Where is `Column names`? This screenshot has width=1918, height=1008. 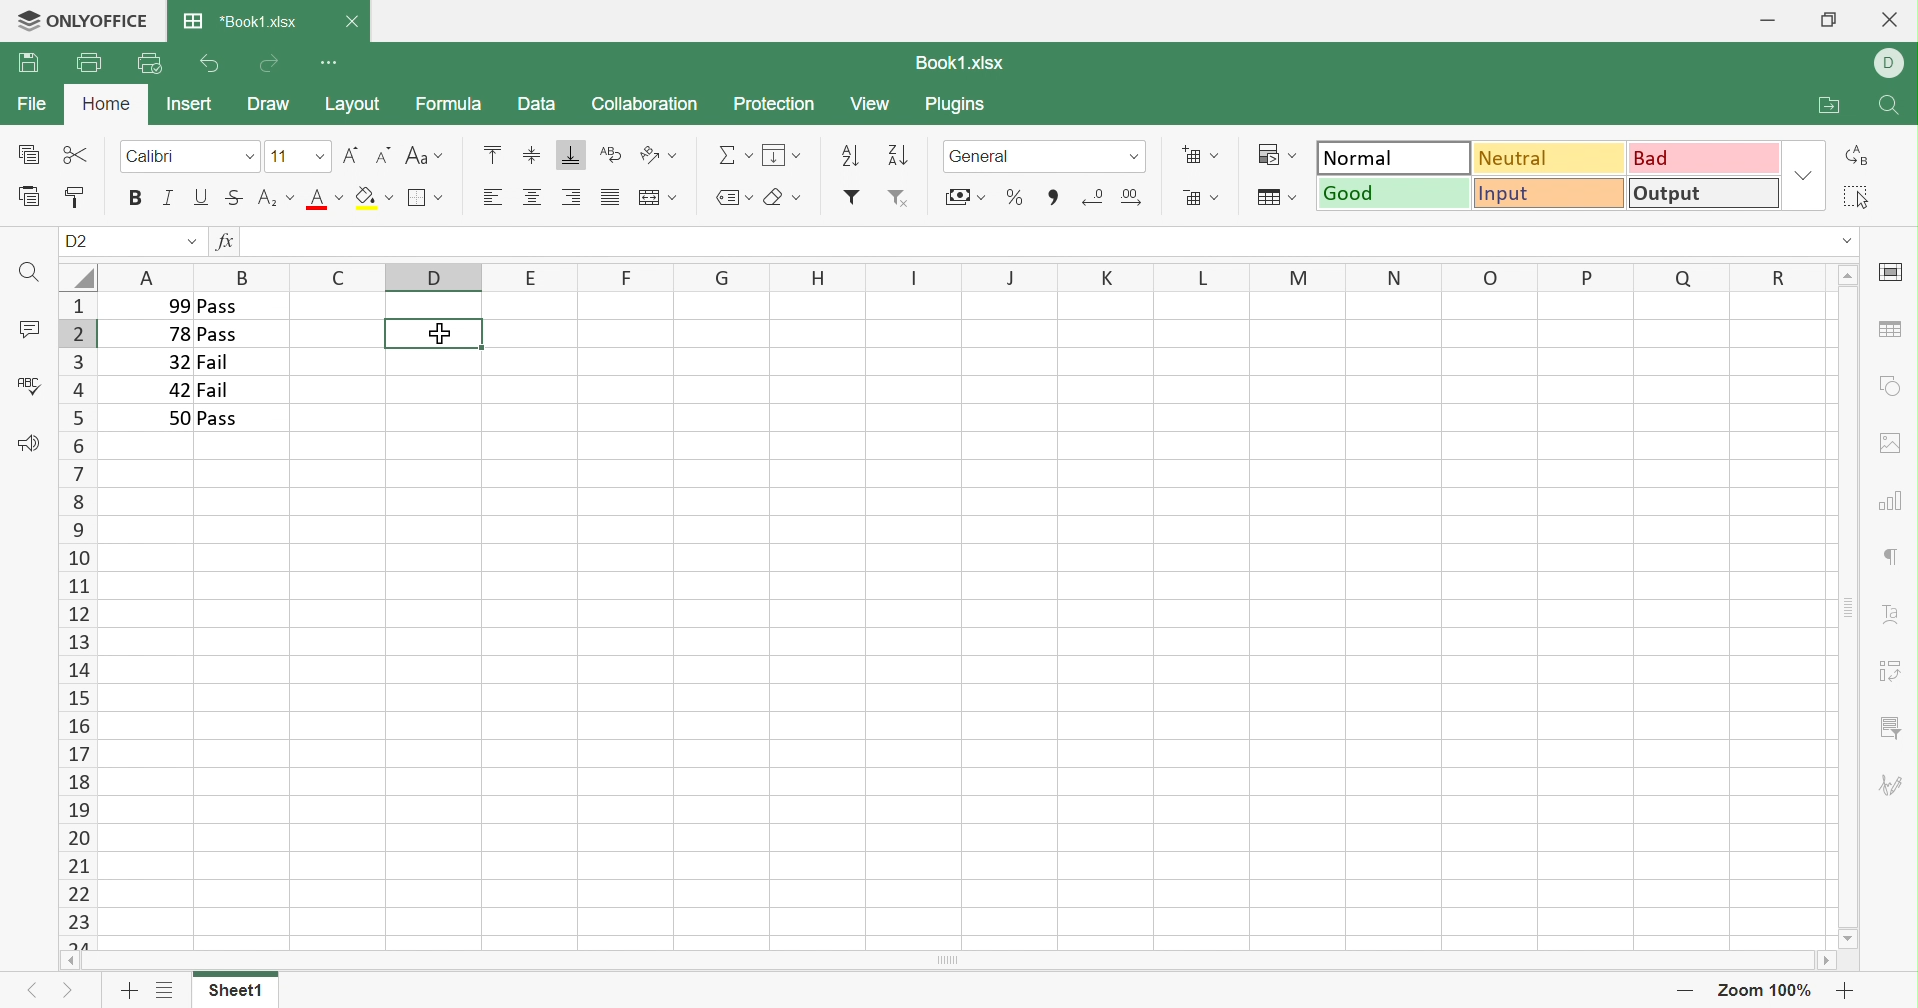
Column names is located at coordinates (965, 276).